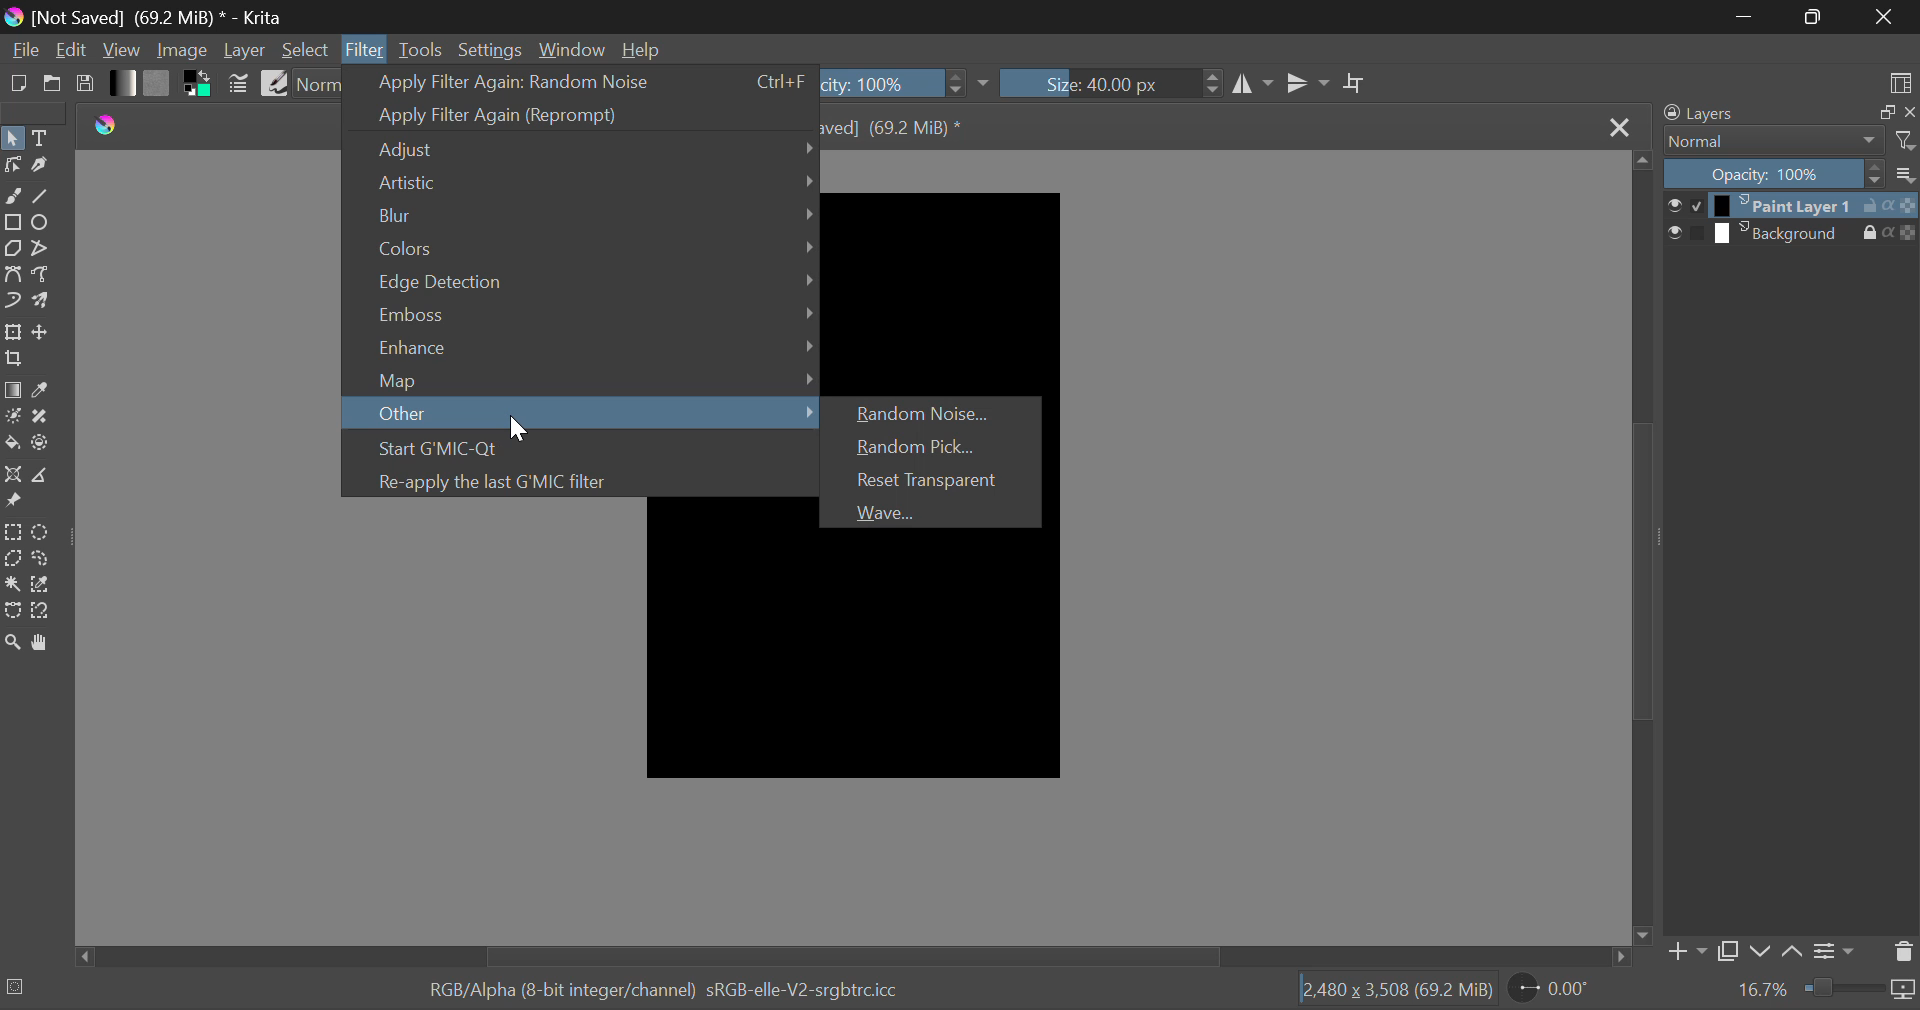  What do you see at coordinates (1642, 545) in the screenshot?
I see `Scroll Bar` at bounding box center [1642, 545].